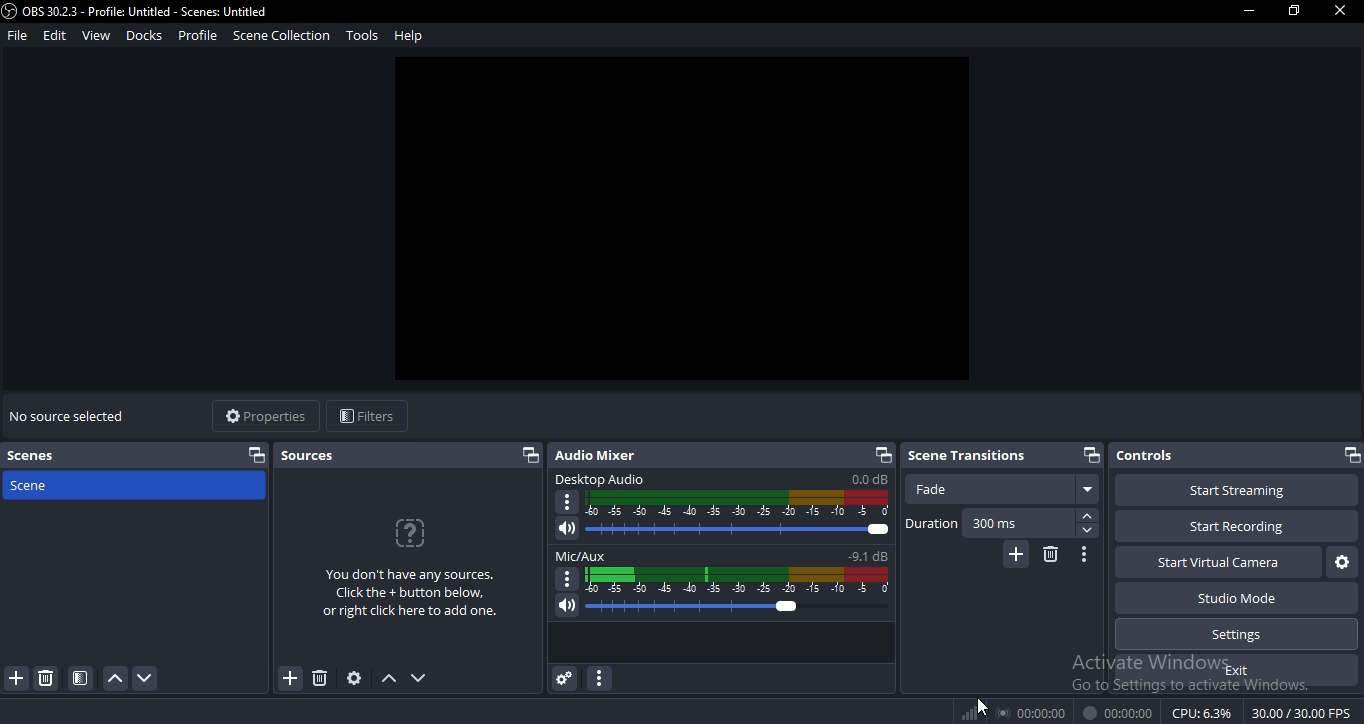 The width and height of the screenshot is (1364, 724). I want to click on volume slider, so click(725, 531).